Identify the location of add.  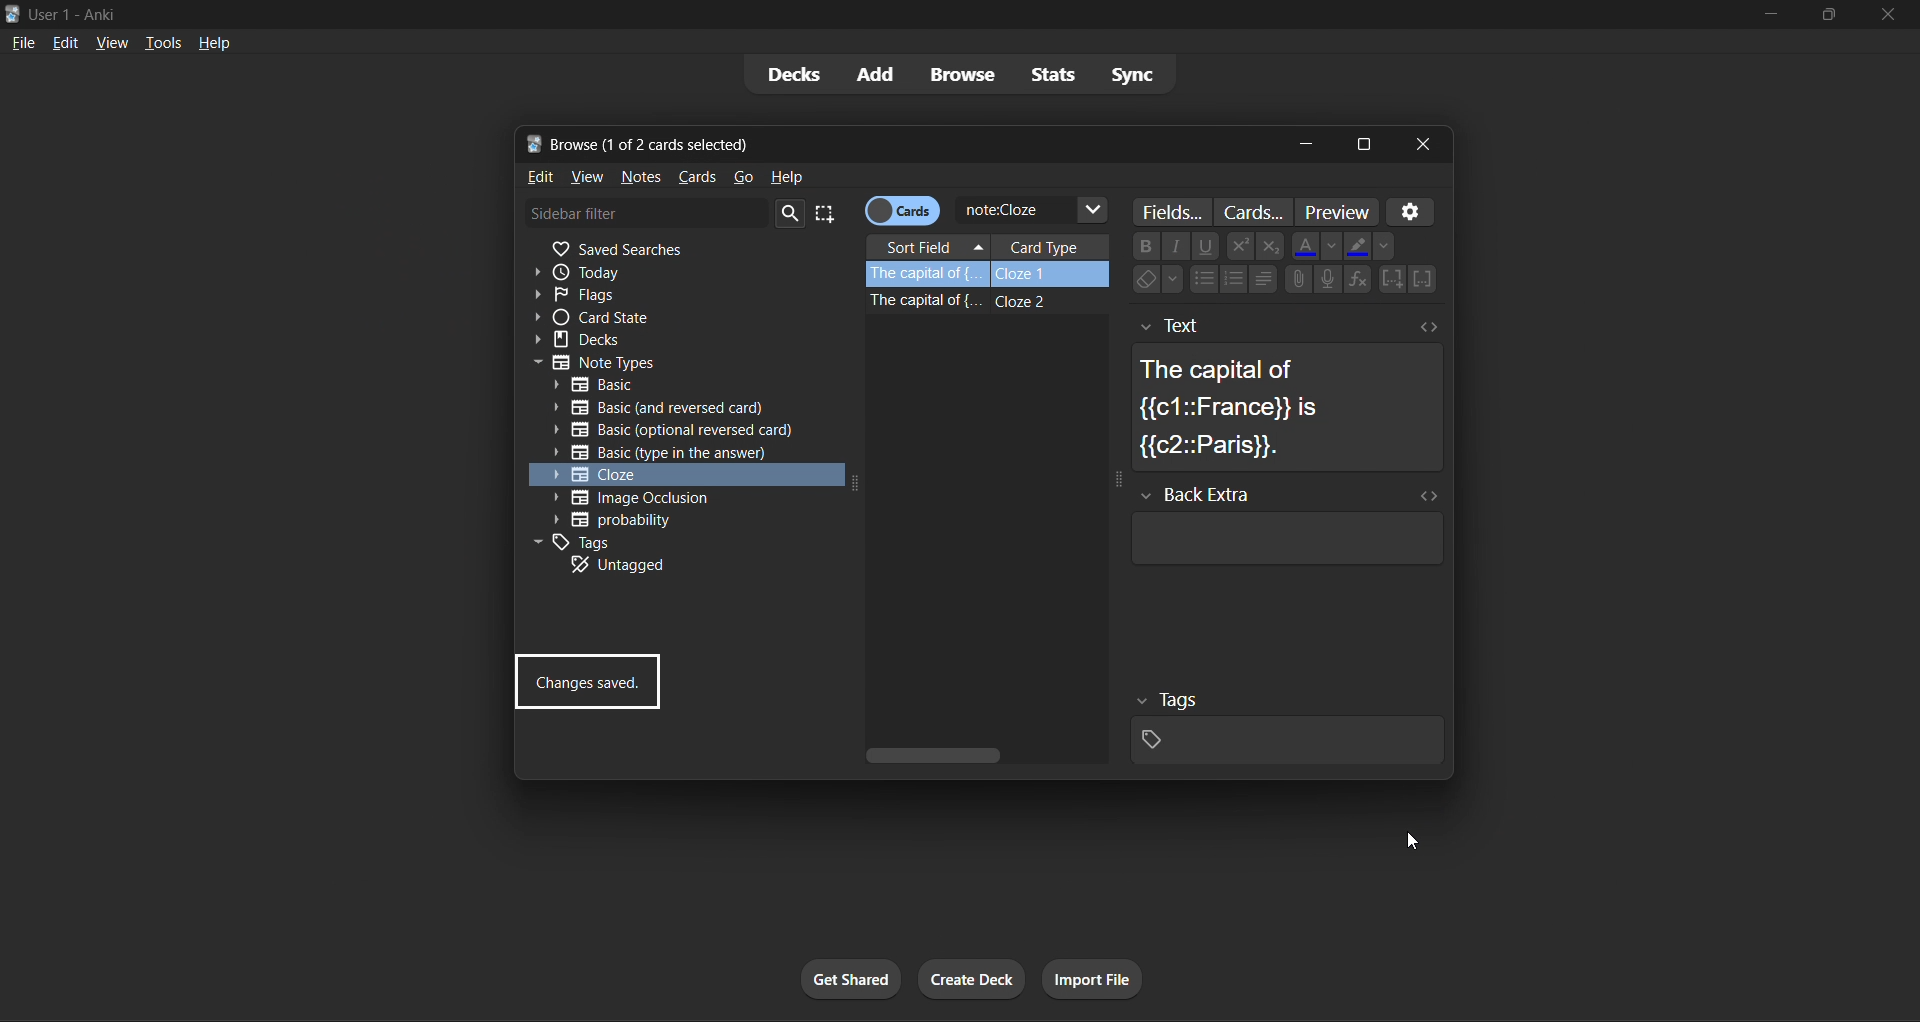
(875, 72).